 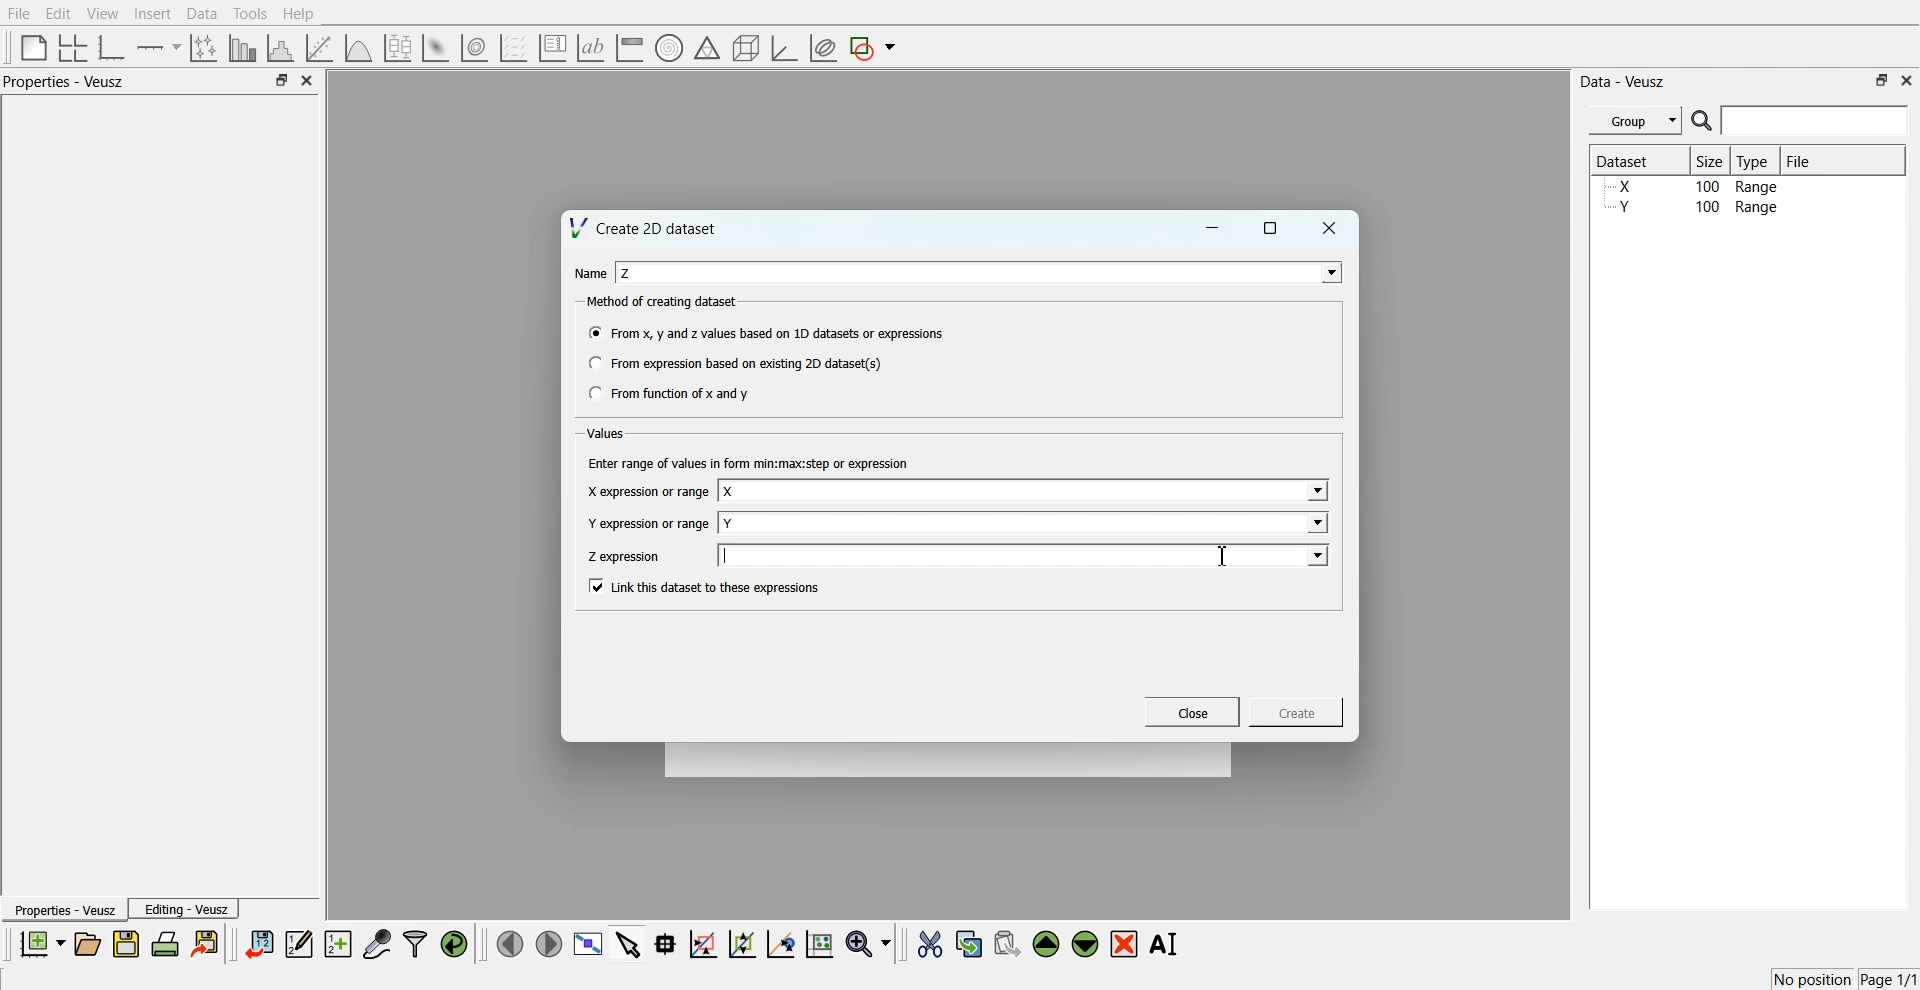 What do you see at coordinates (768, 331) in the screenshot?
I see `|  (& Fromx, y and z values based on 1D datasets or expressions` at bounding box center [768, 331].